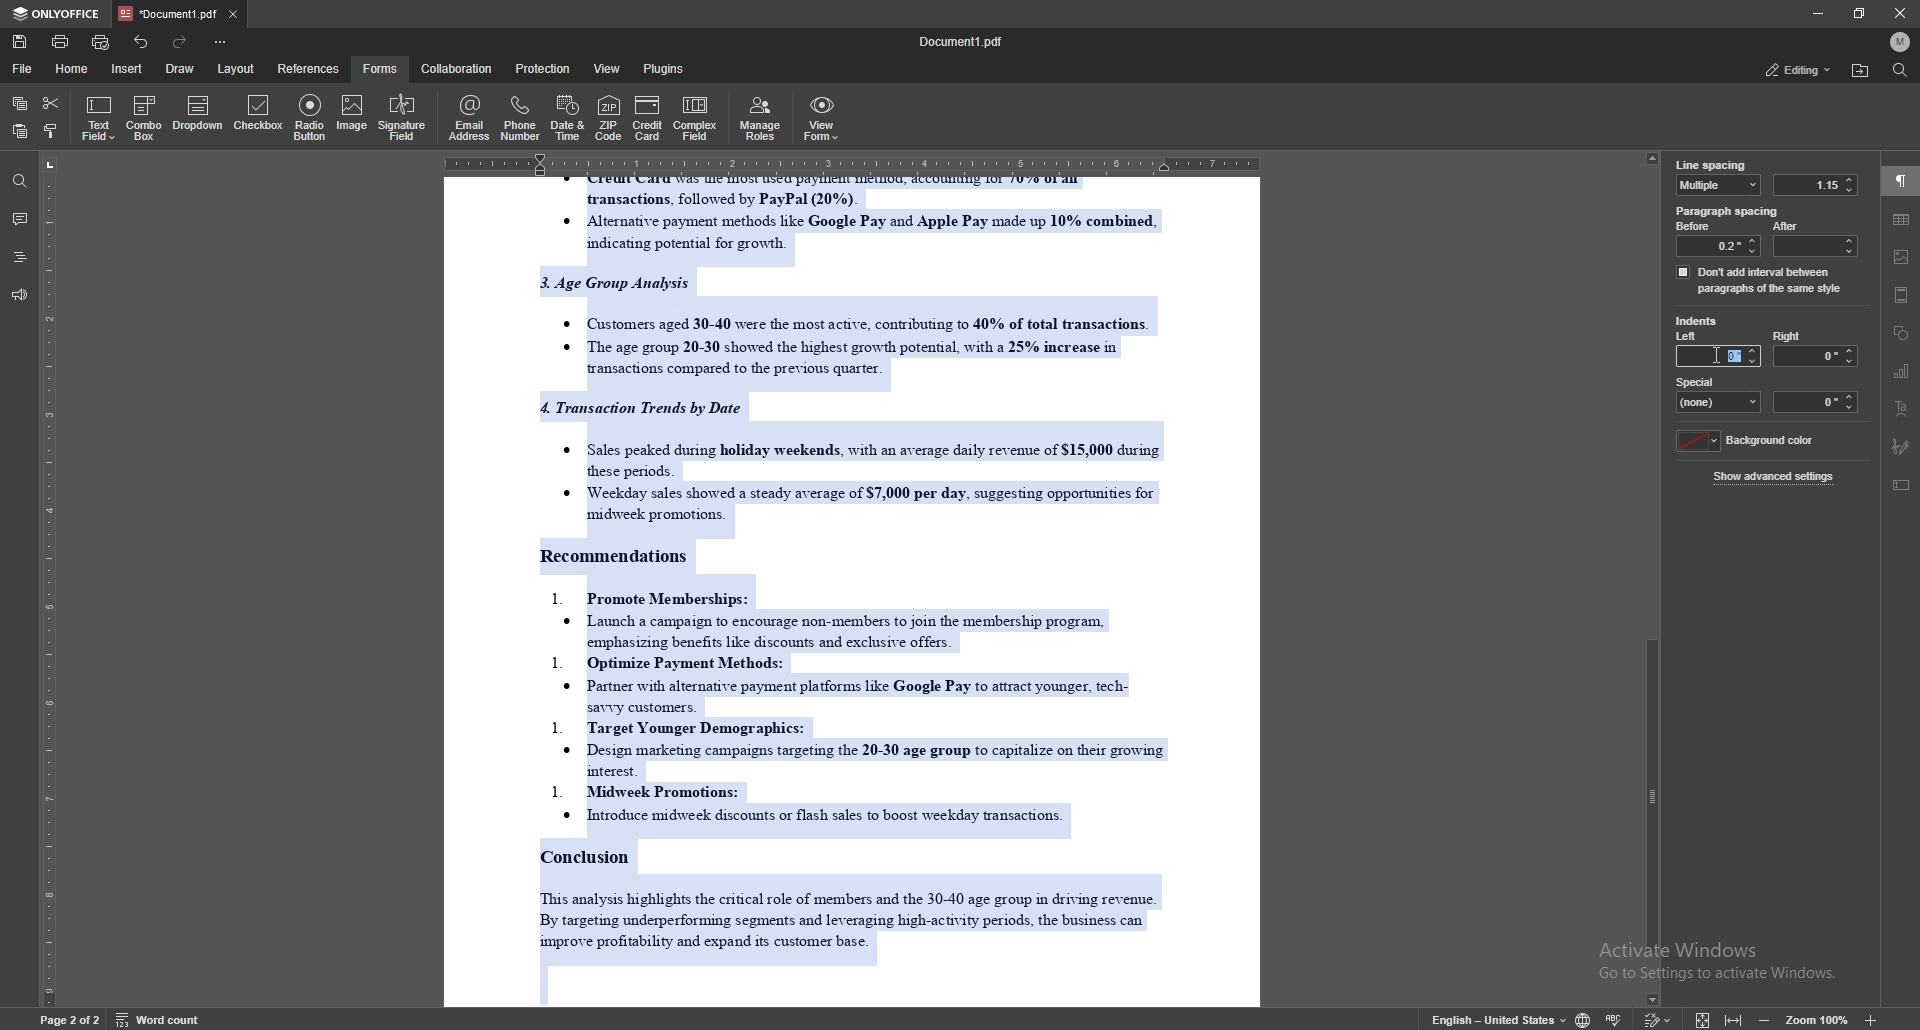  Describe the element at coordinates (1902, 219) in the screenshot. I see `table` at that location.